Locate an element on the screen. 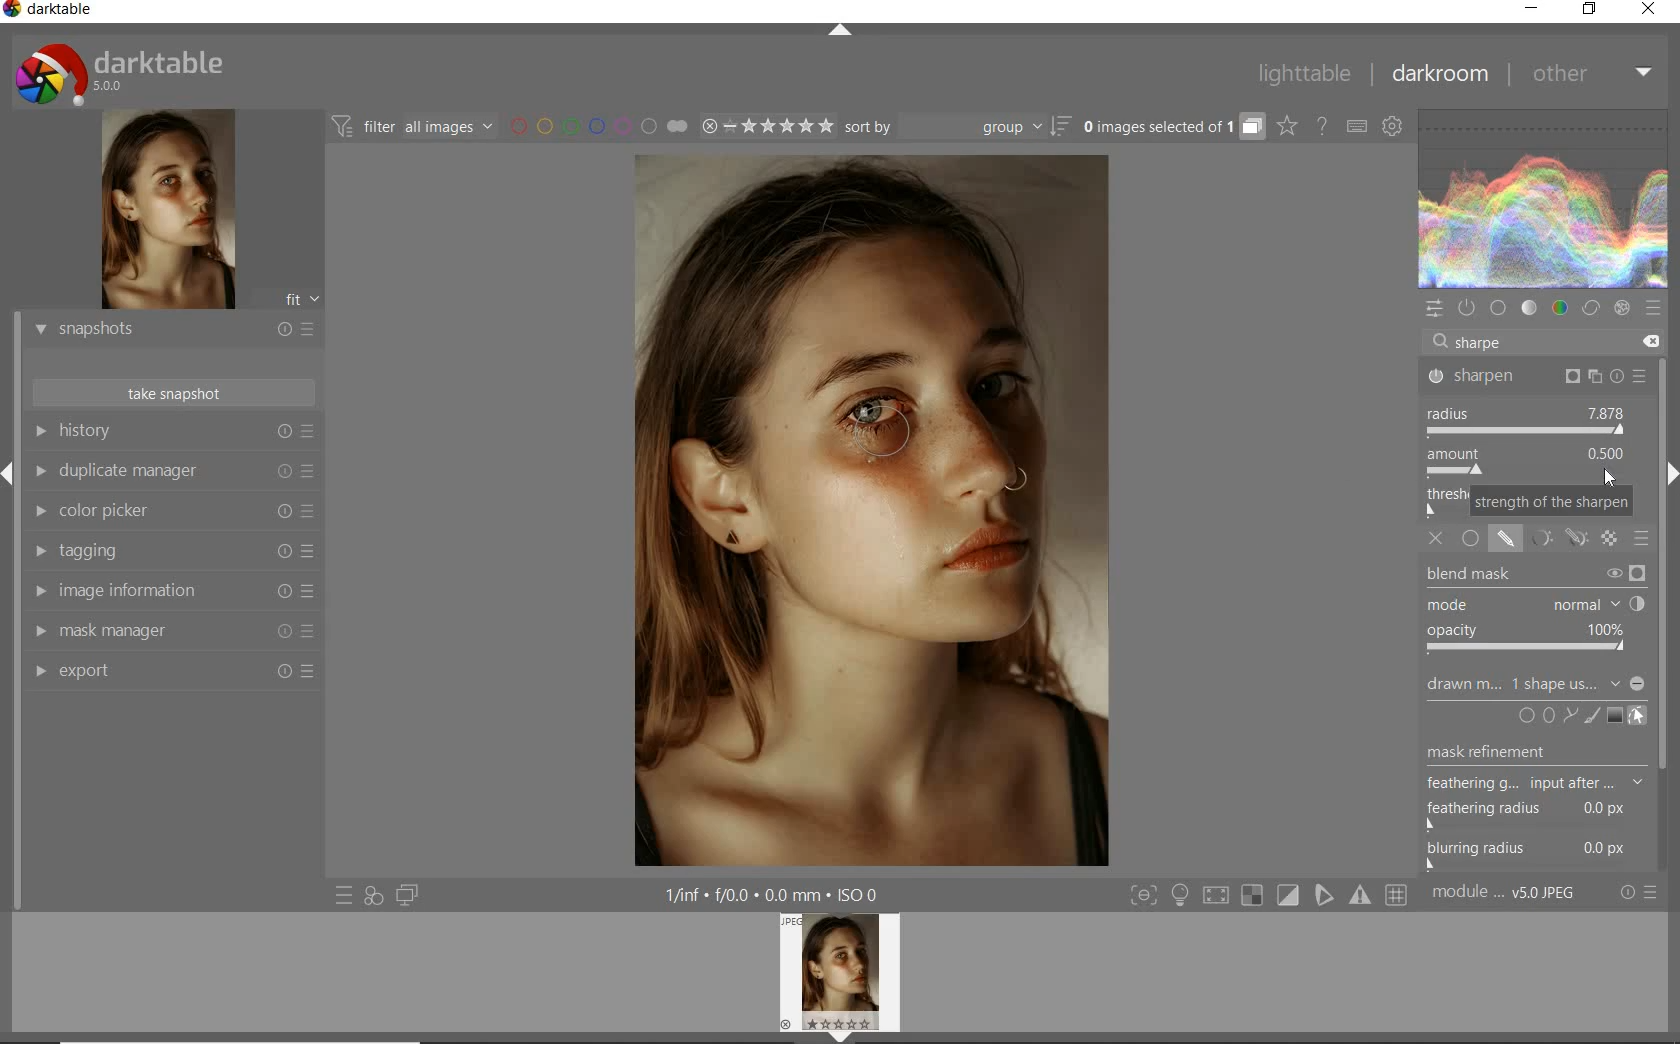 The image size is (1680, 1044). module is located at coordinates (1506, 893).